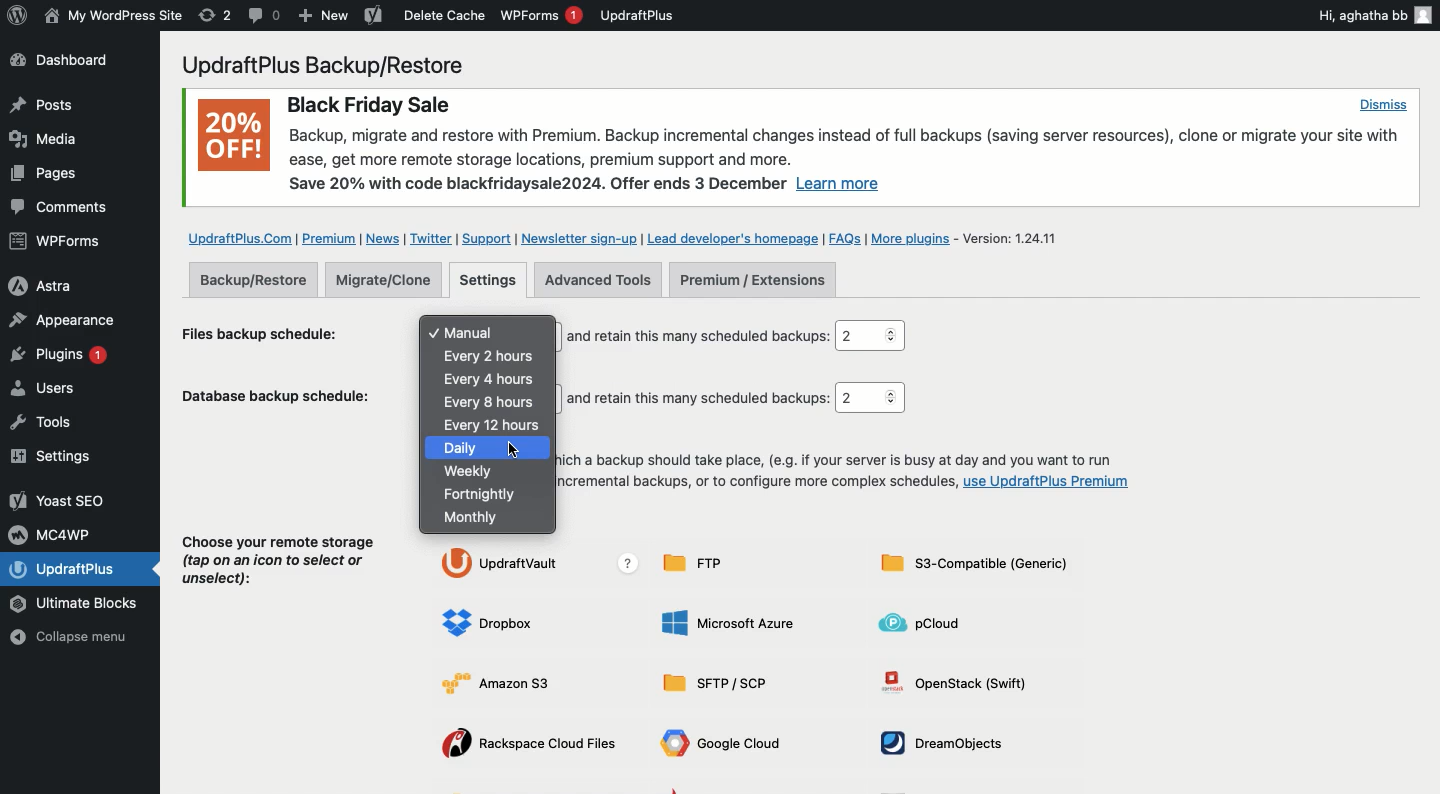 The height and width of the screenshot is (794, 1440). What do you see at coordinates (493, 403) in the screenshot?
I see `Every 8 hours` at bounding box center [493, 403].